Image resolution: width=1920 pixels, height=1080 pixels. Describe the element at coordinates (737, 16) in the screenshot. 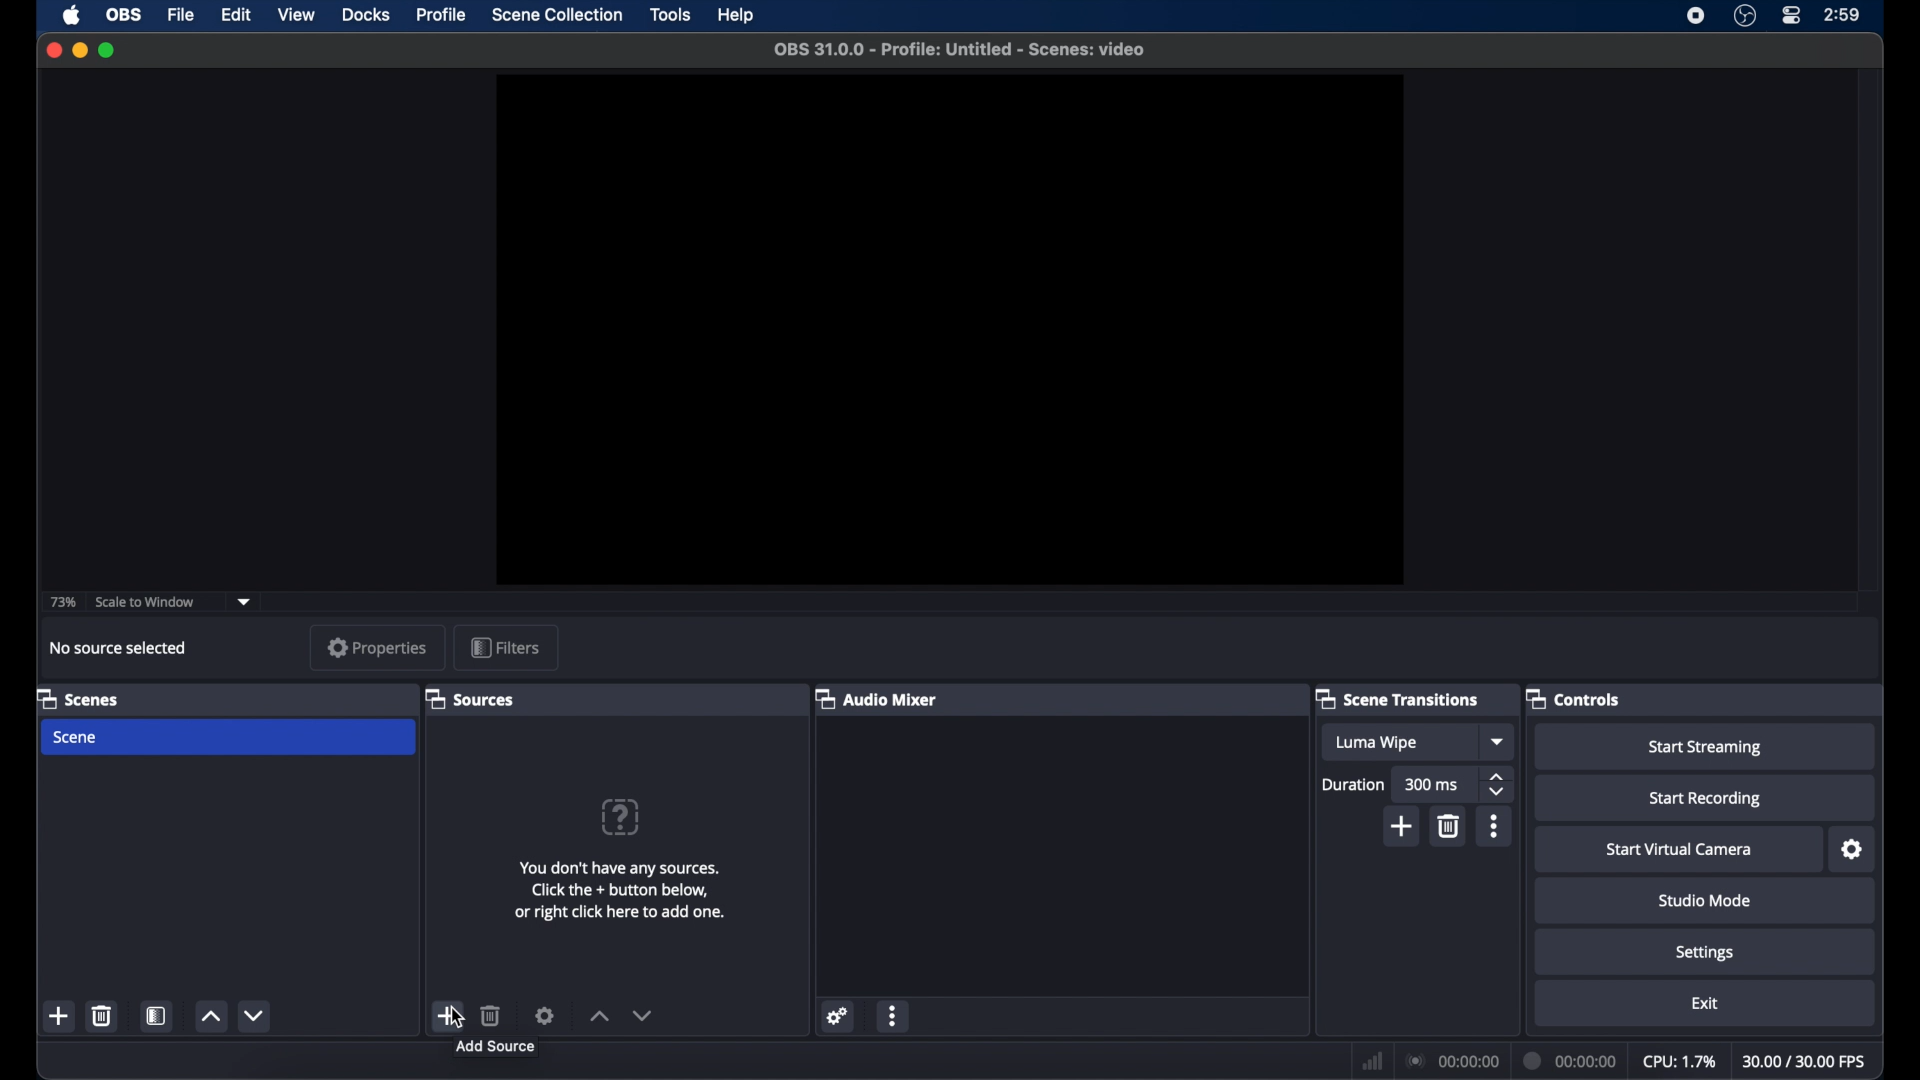

I see `help` at that location.